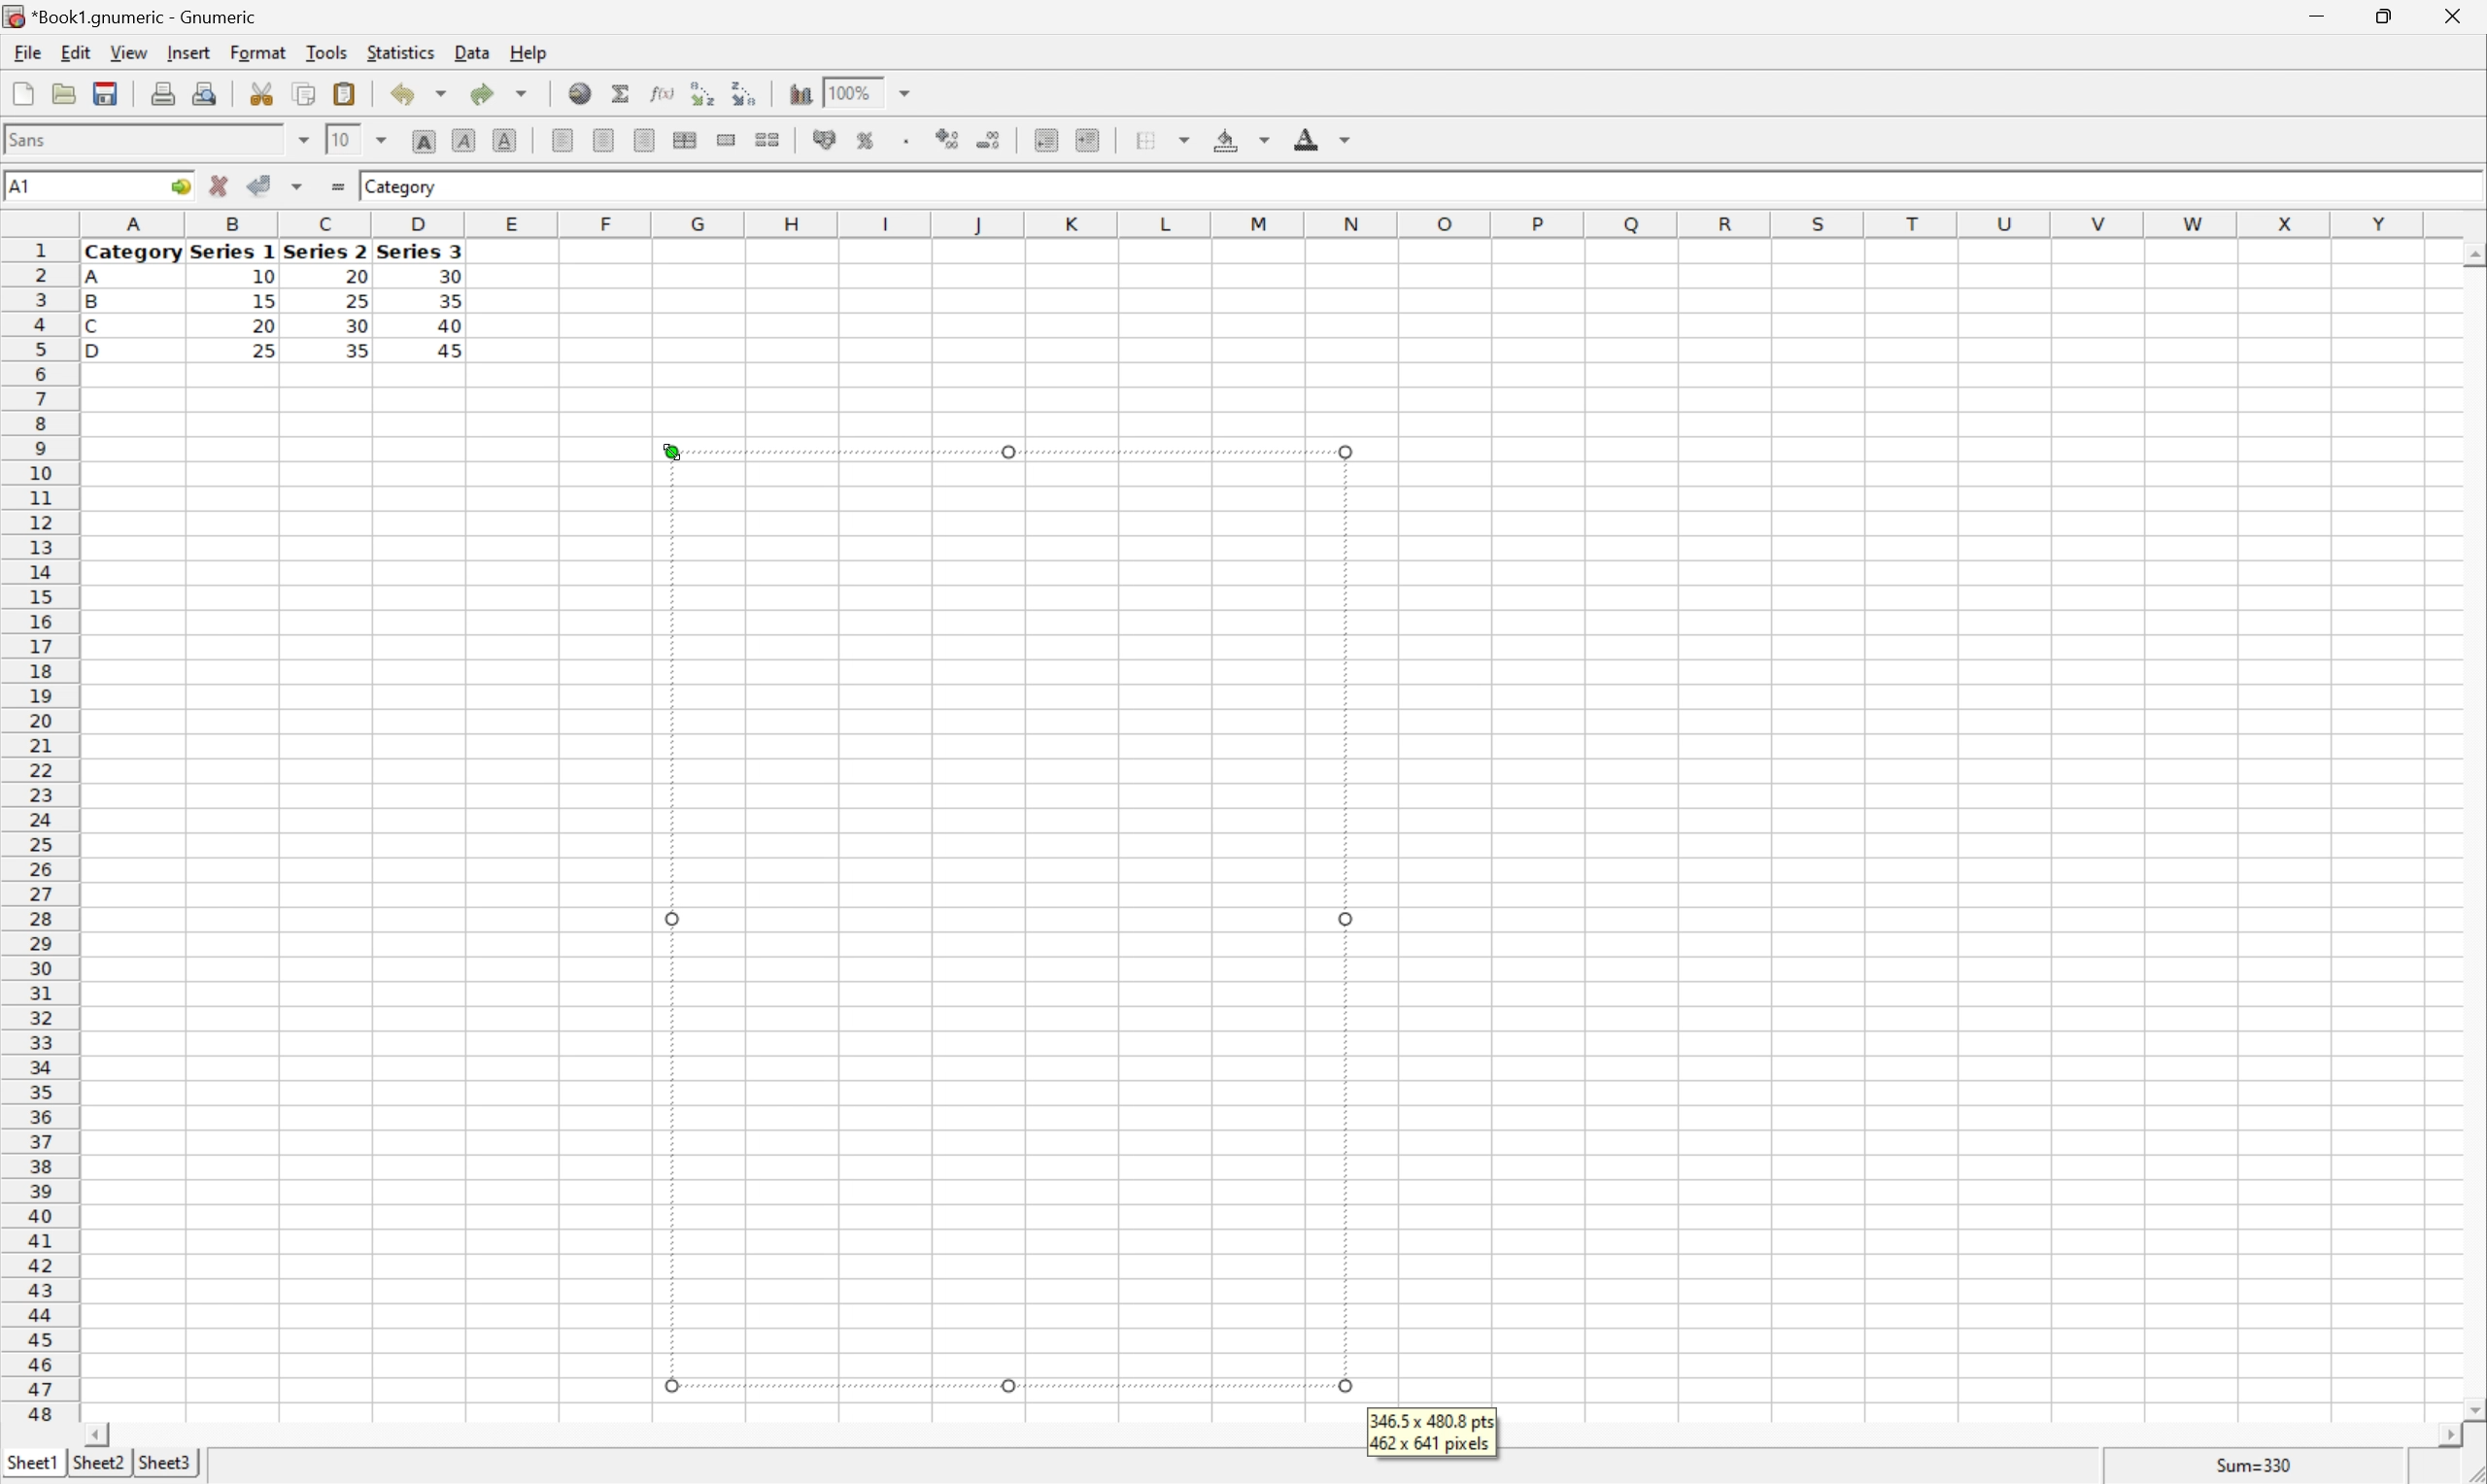 This screenshot has height=1484, width=2487. I want to click on 30, so click(359, 328).